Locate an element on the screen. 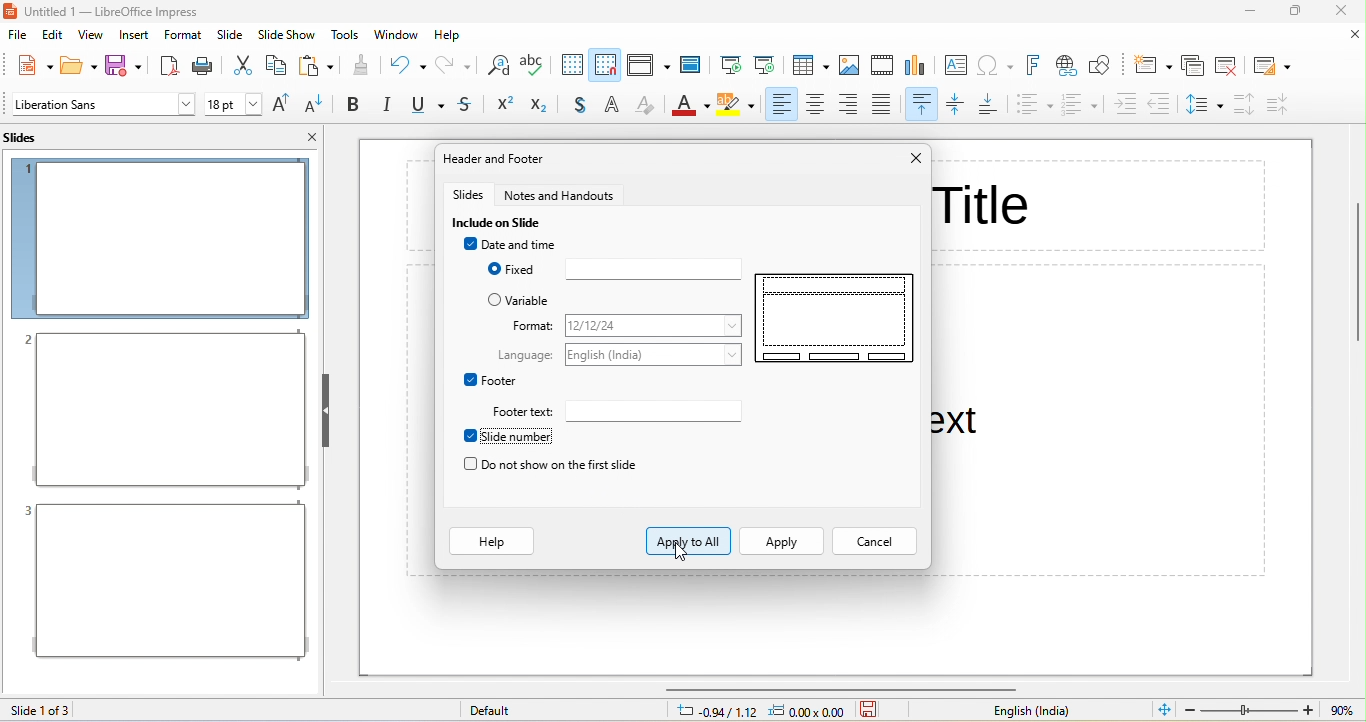 The width and height of the screenshot is (1366, 722). fixed is located at coordinates (522, 270).